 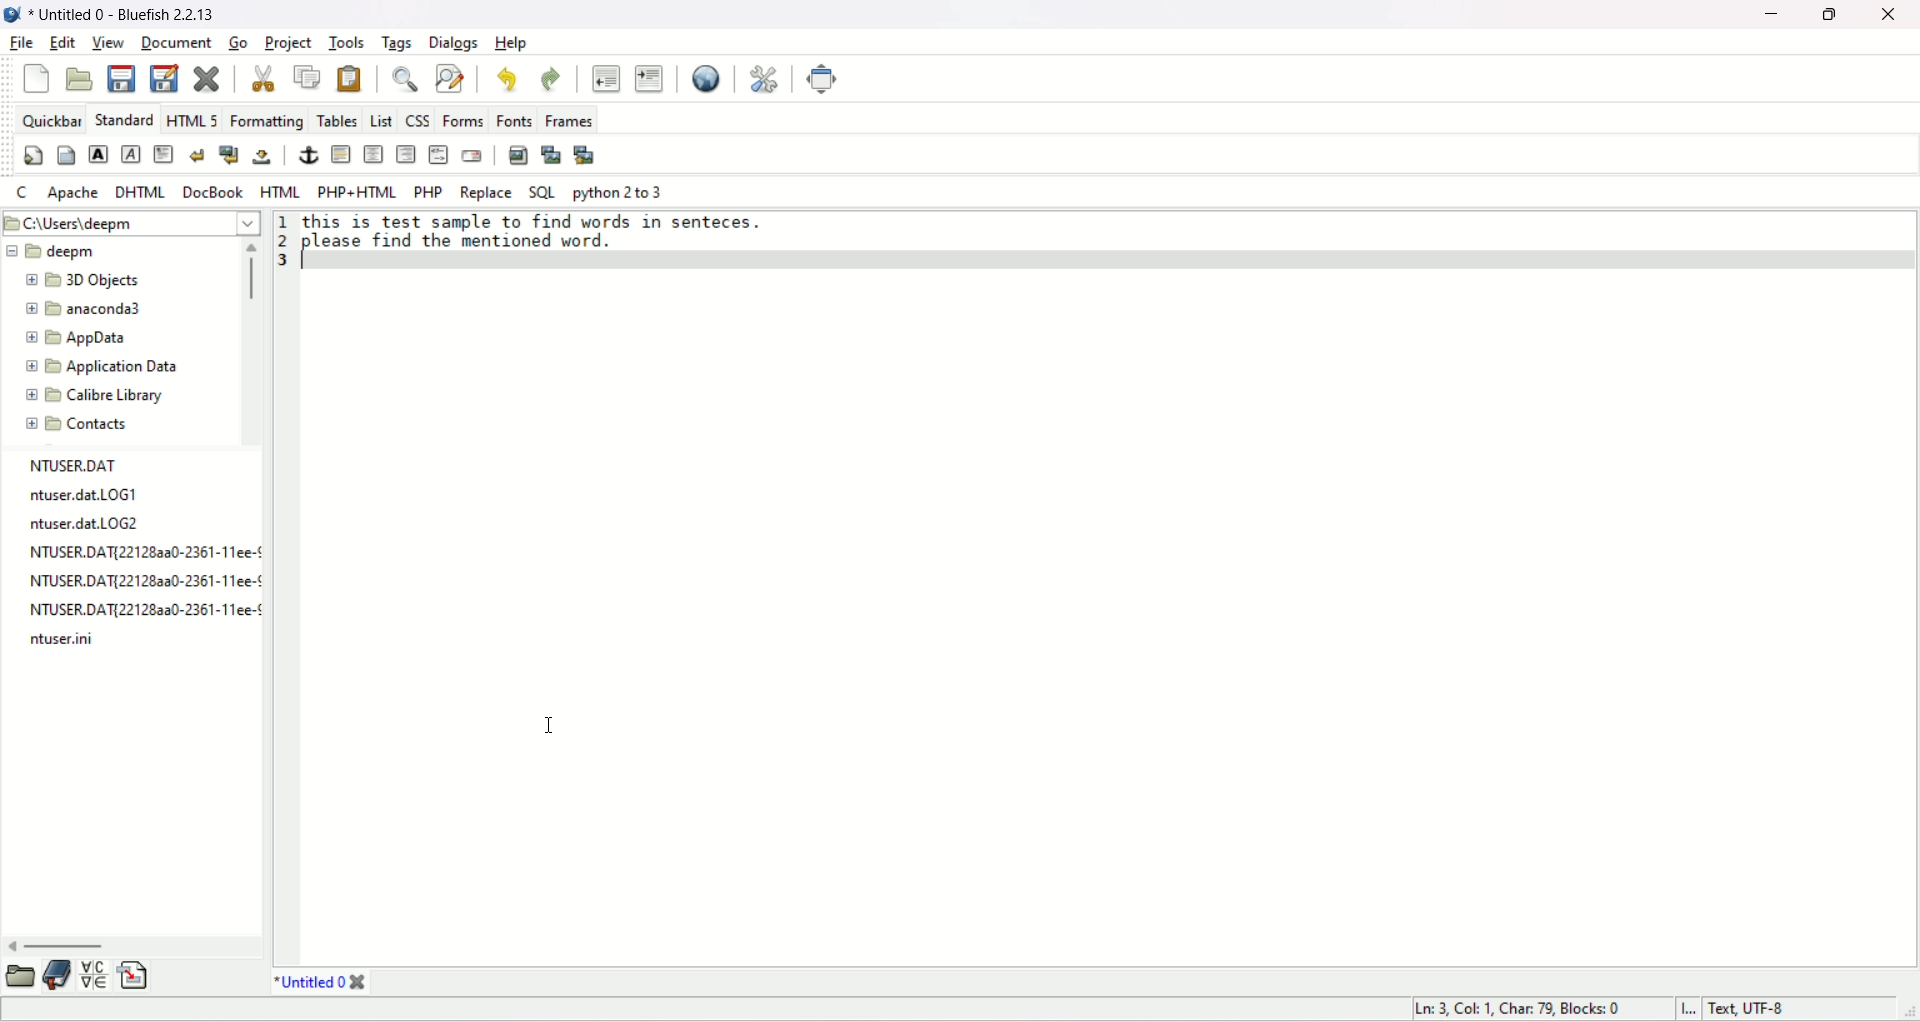 What do you see at coordinates (436, 156) in the screenshot?
I see `HTML COMMENT` at bounding box center [436, 156].